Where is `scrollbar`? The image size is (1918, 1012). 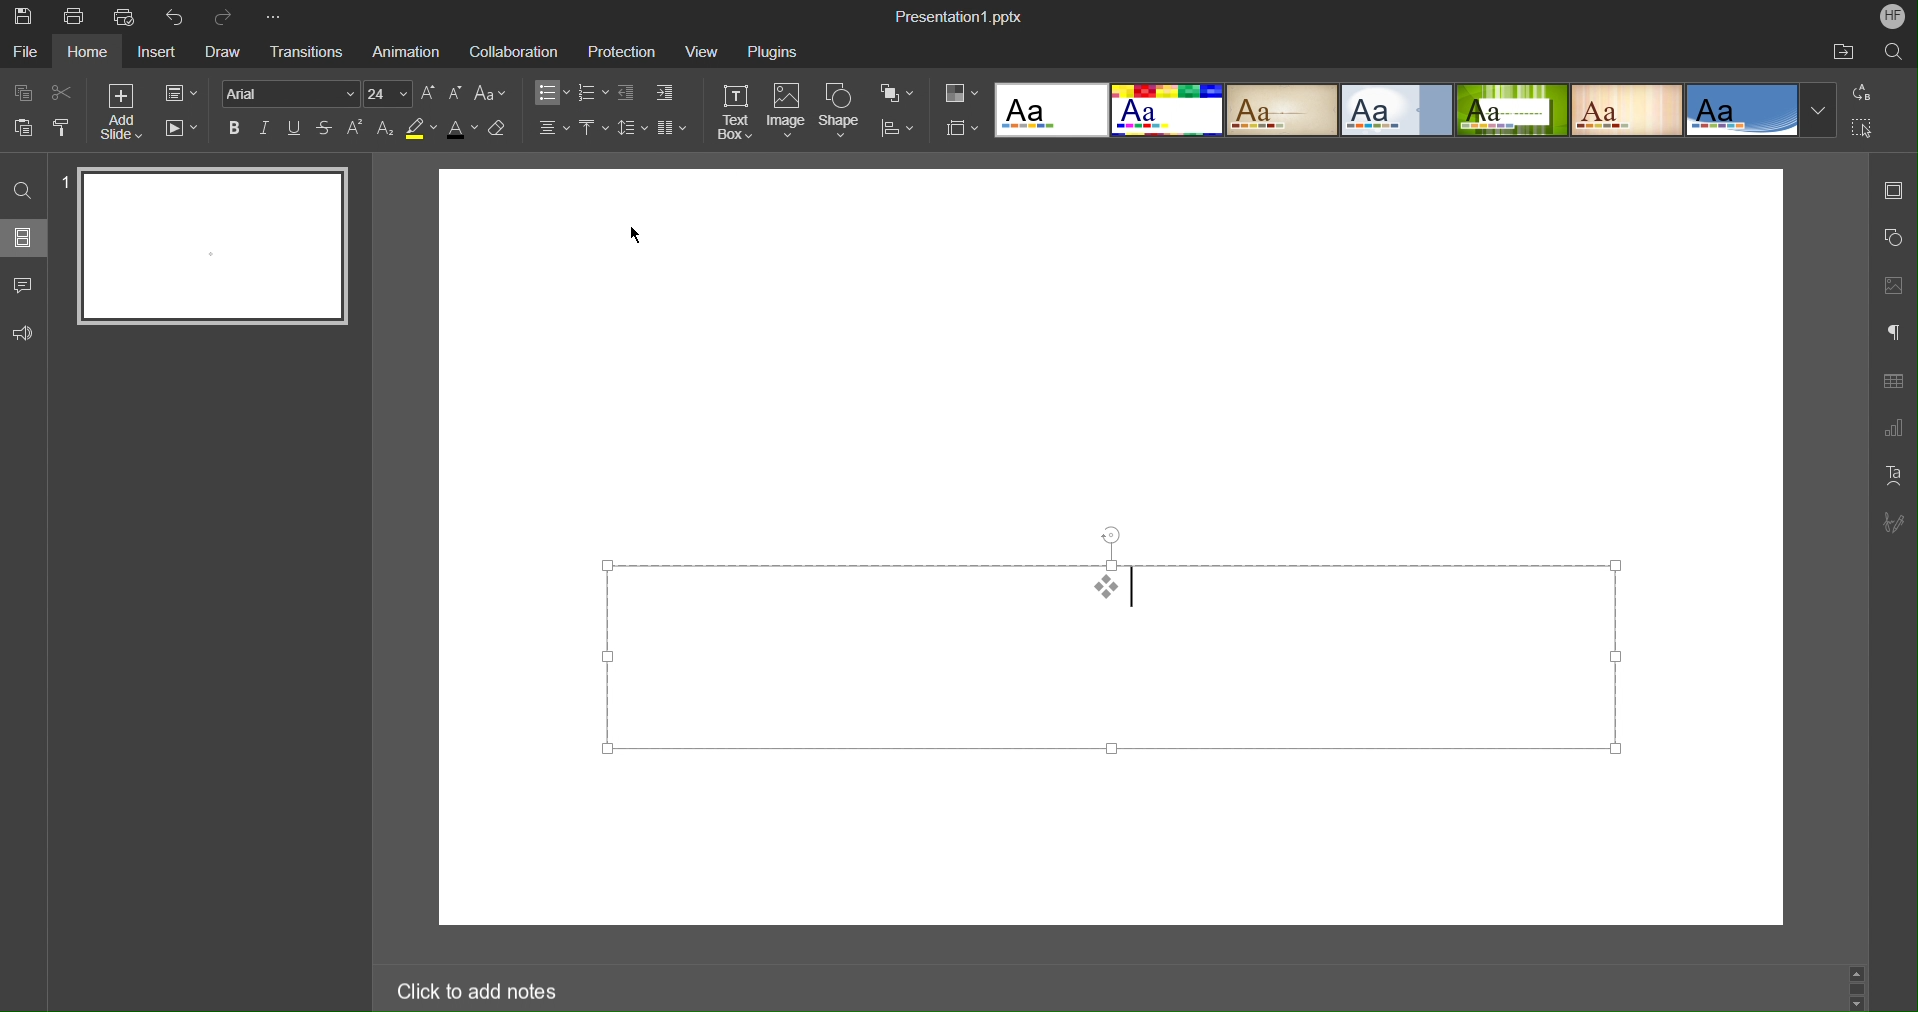 scrollbar is located at coordinates (1856, 988).